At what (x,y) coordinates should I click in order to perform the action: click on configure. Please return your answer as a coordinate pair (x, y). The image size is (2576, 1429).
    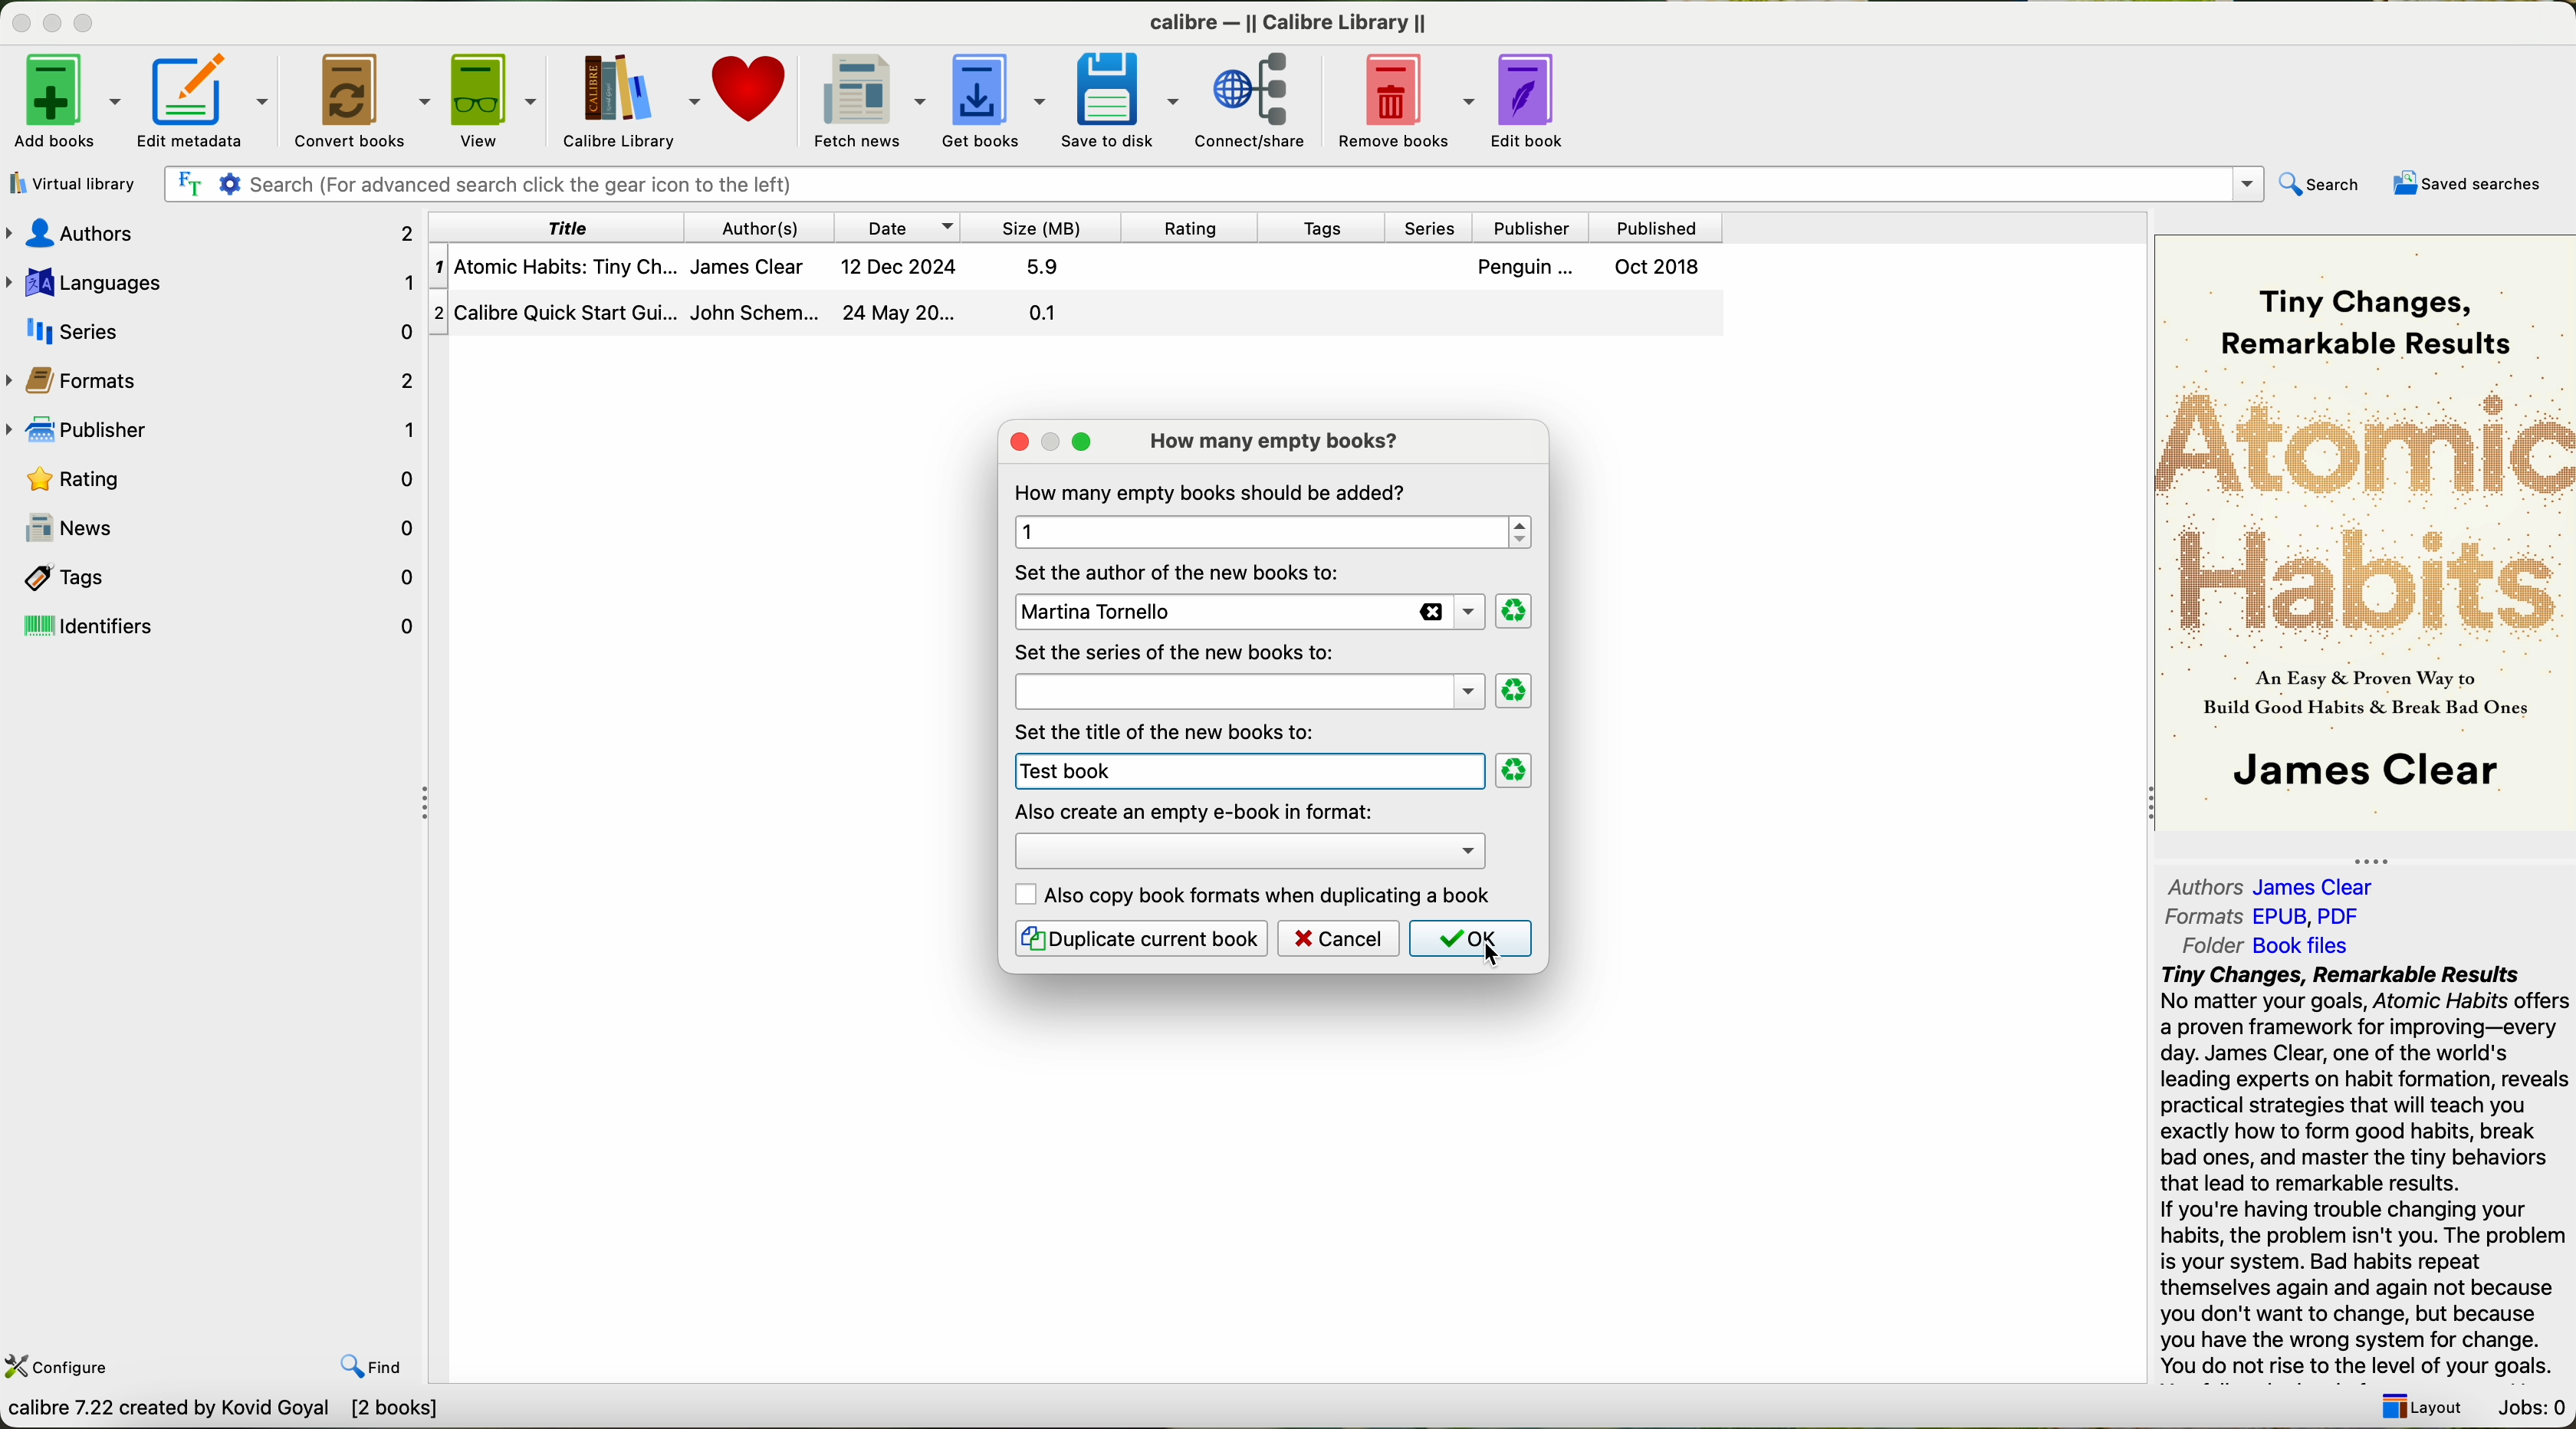
    Looking at the image, I should click on (61, 1367).